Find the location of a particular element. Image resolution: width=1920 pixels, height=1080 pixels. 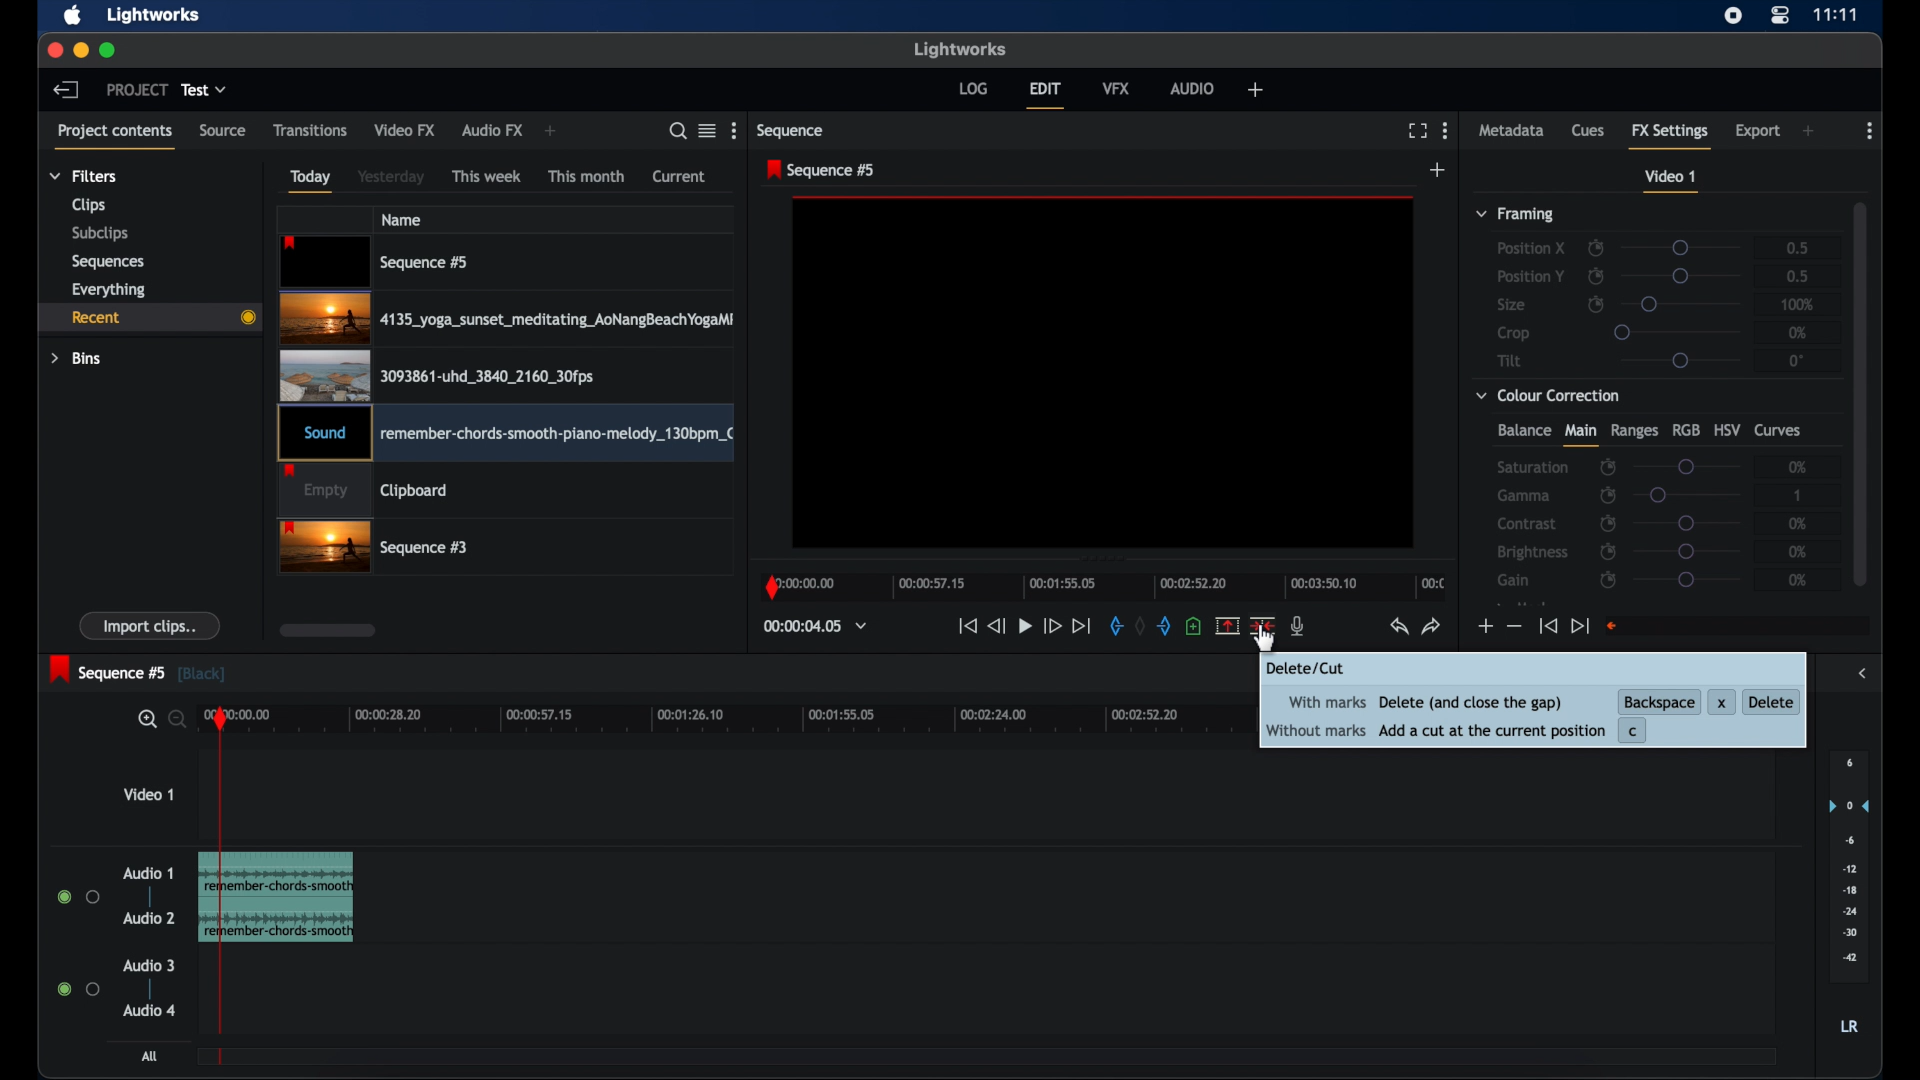

recent is located at coordinates (146, 317).